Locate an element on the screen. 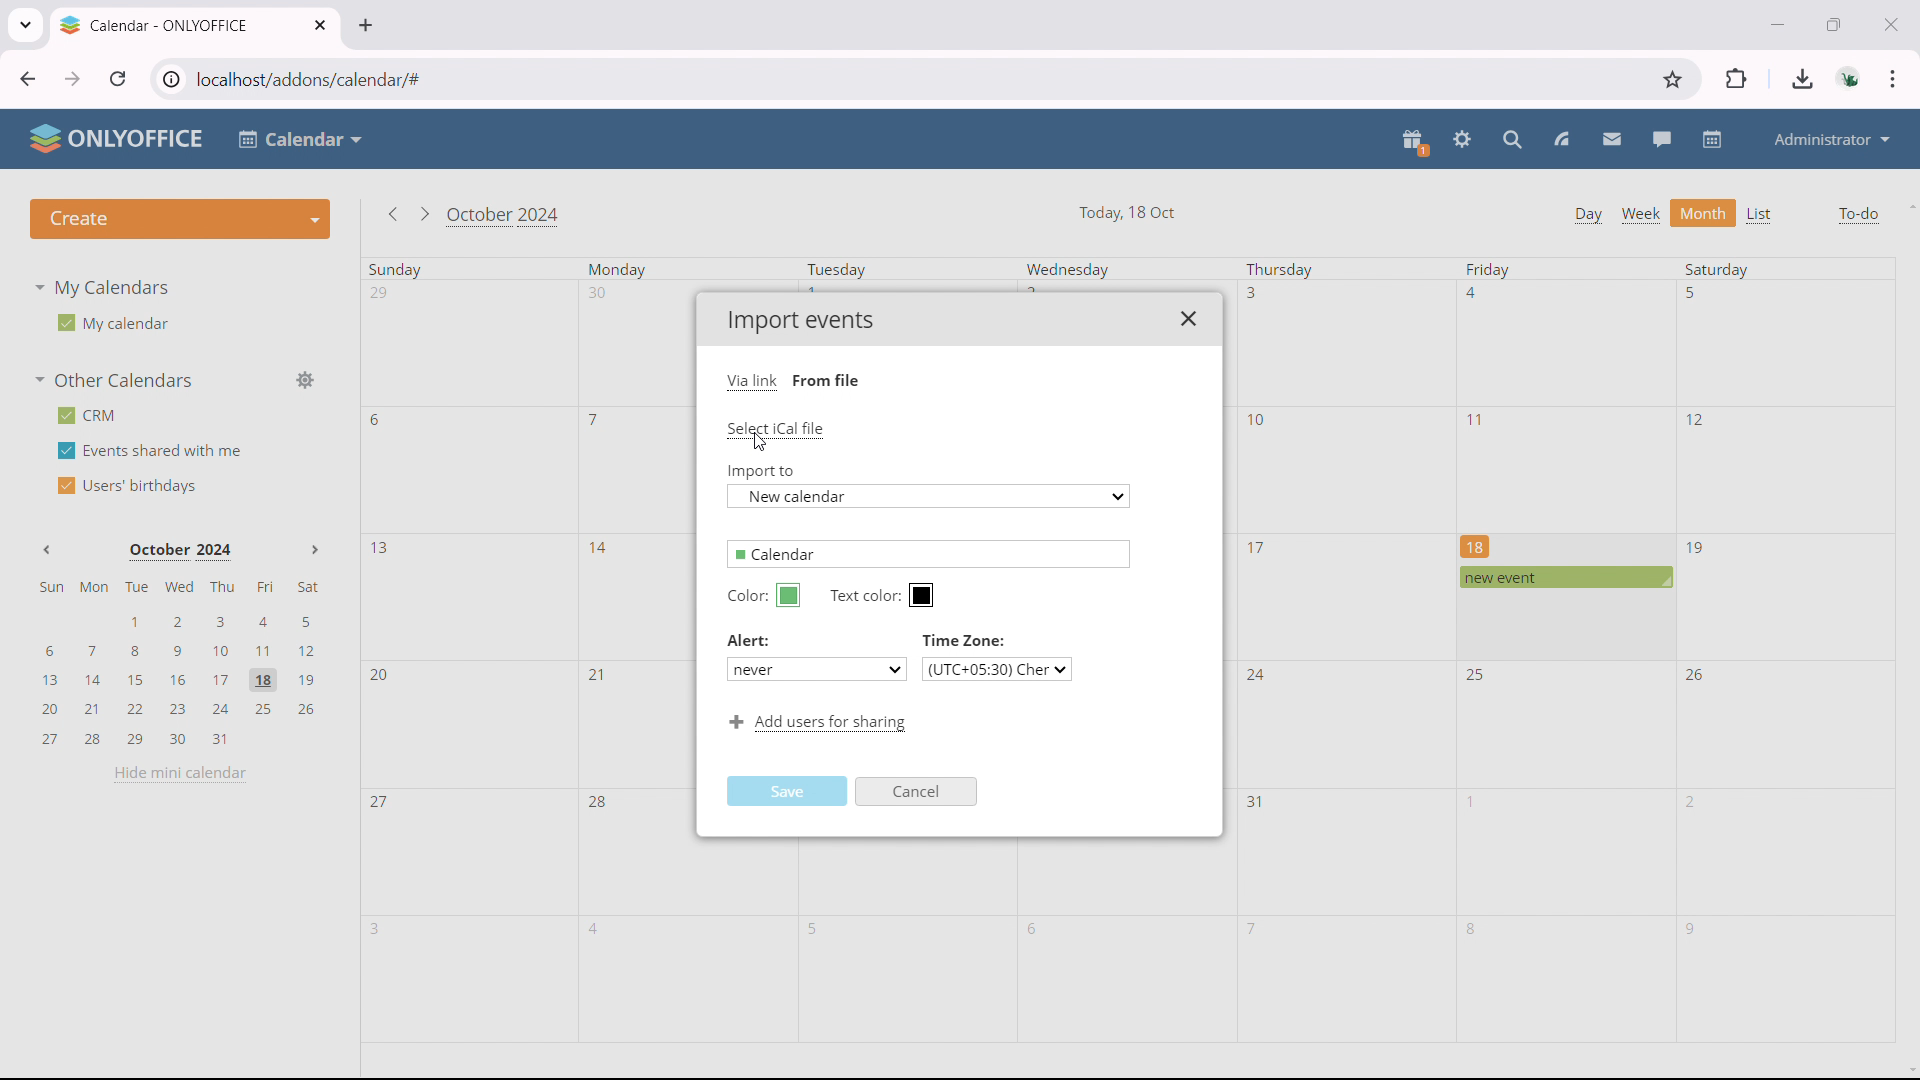  reload this page is located at coordinates (119, 78).